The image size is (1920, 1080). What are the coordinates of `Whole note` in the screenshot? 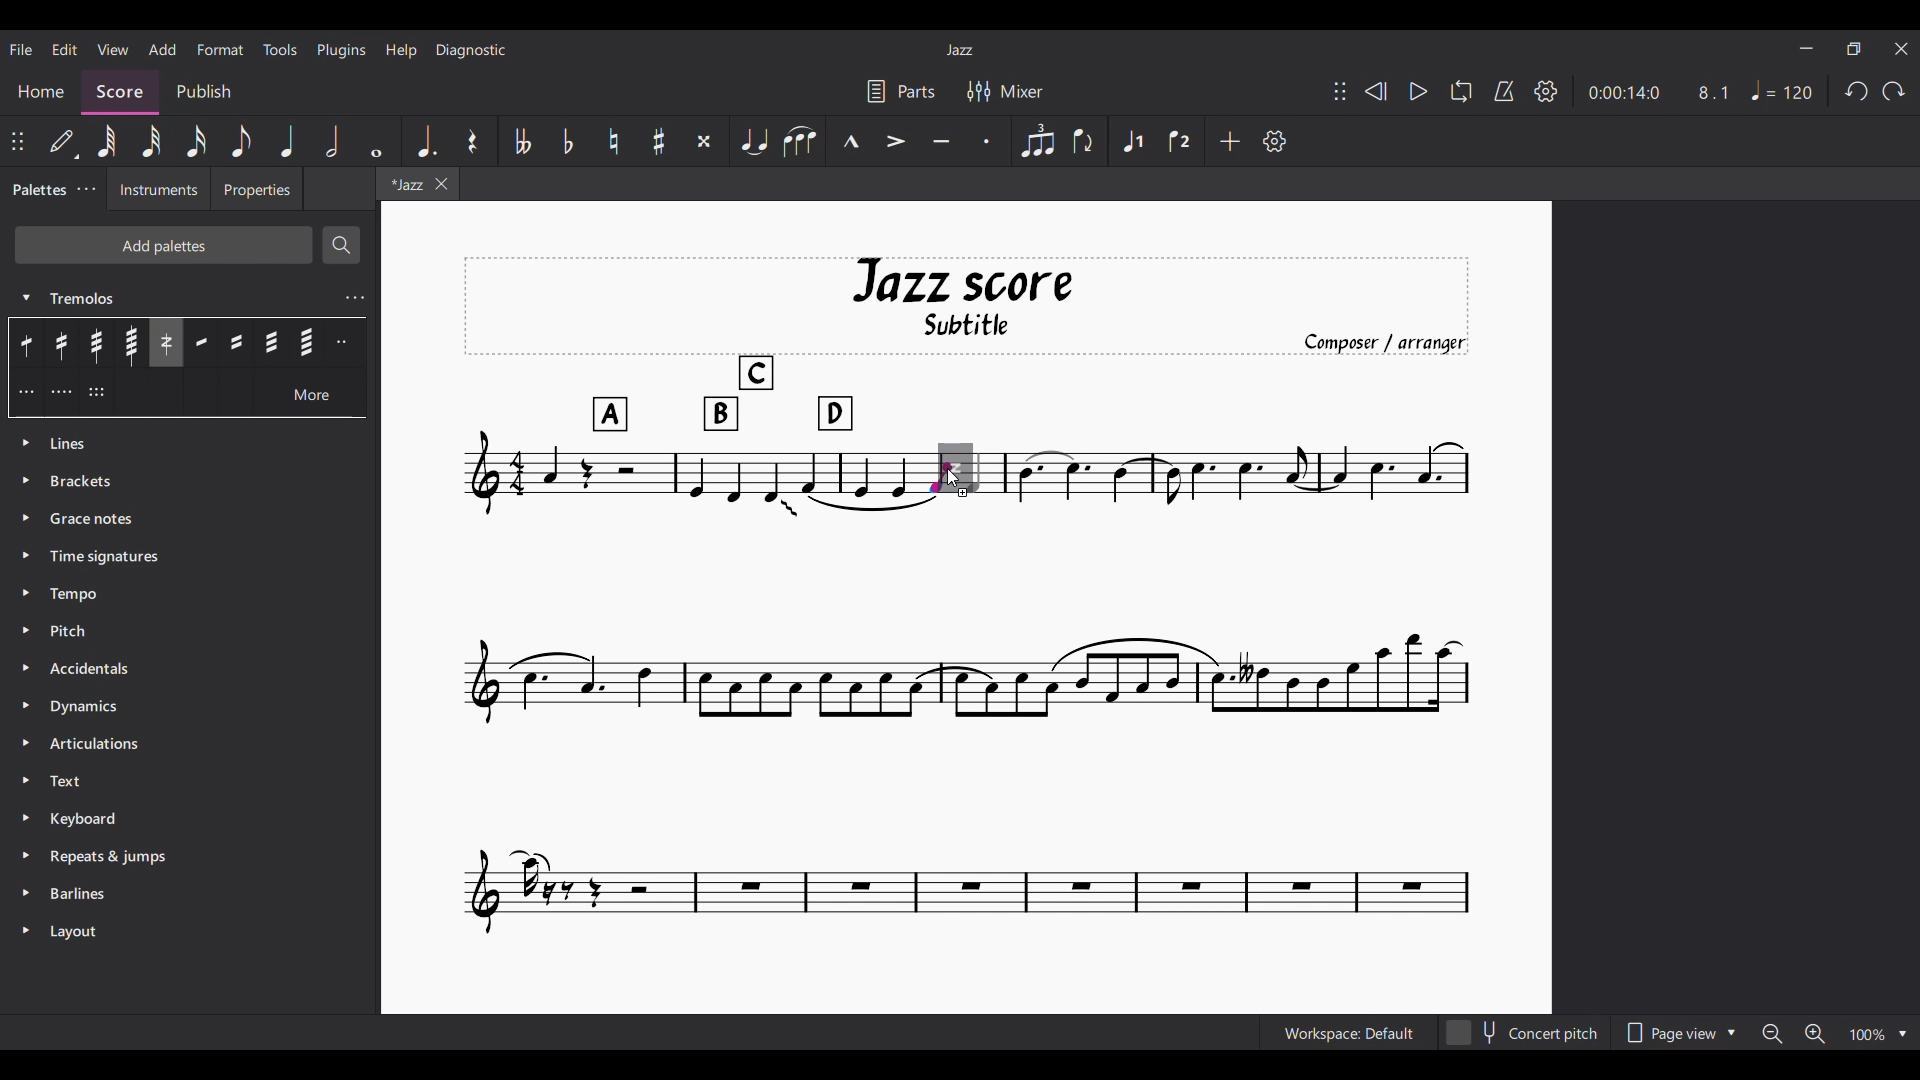 It's located at (378, 141).